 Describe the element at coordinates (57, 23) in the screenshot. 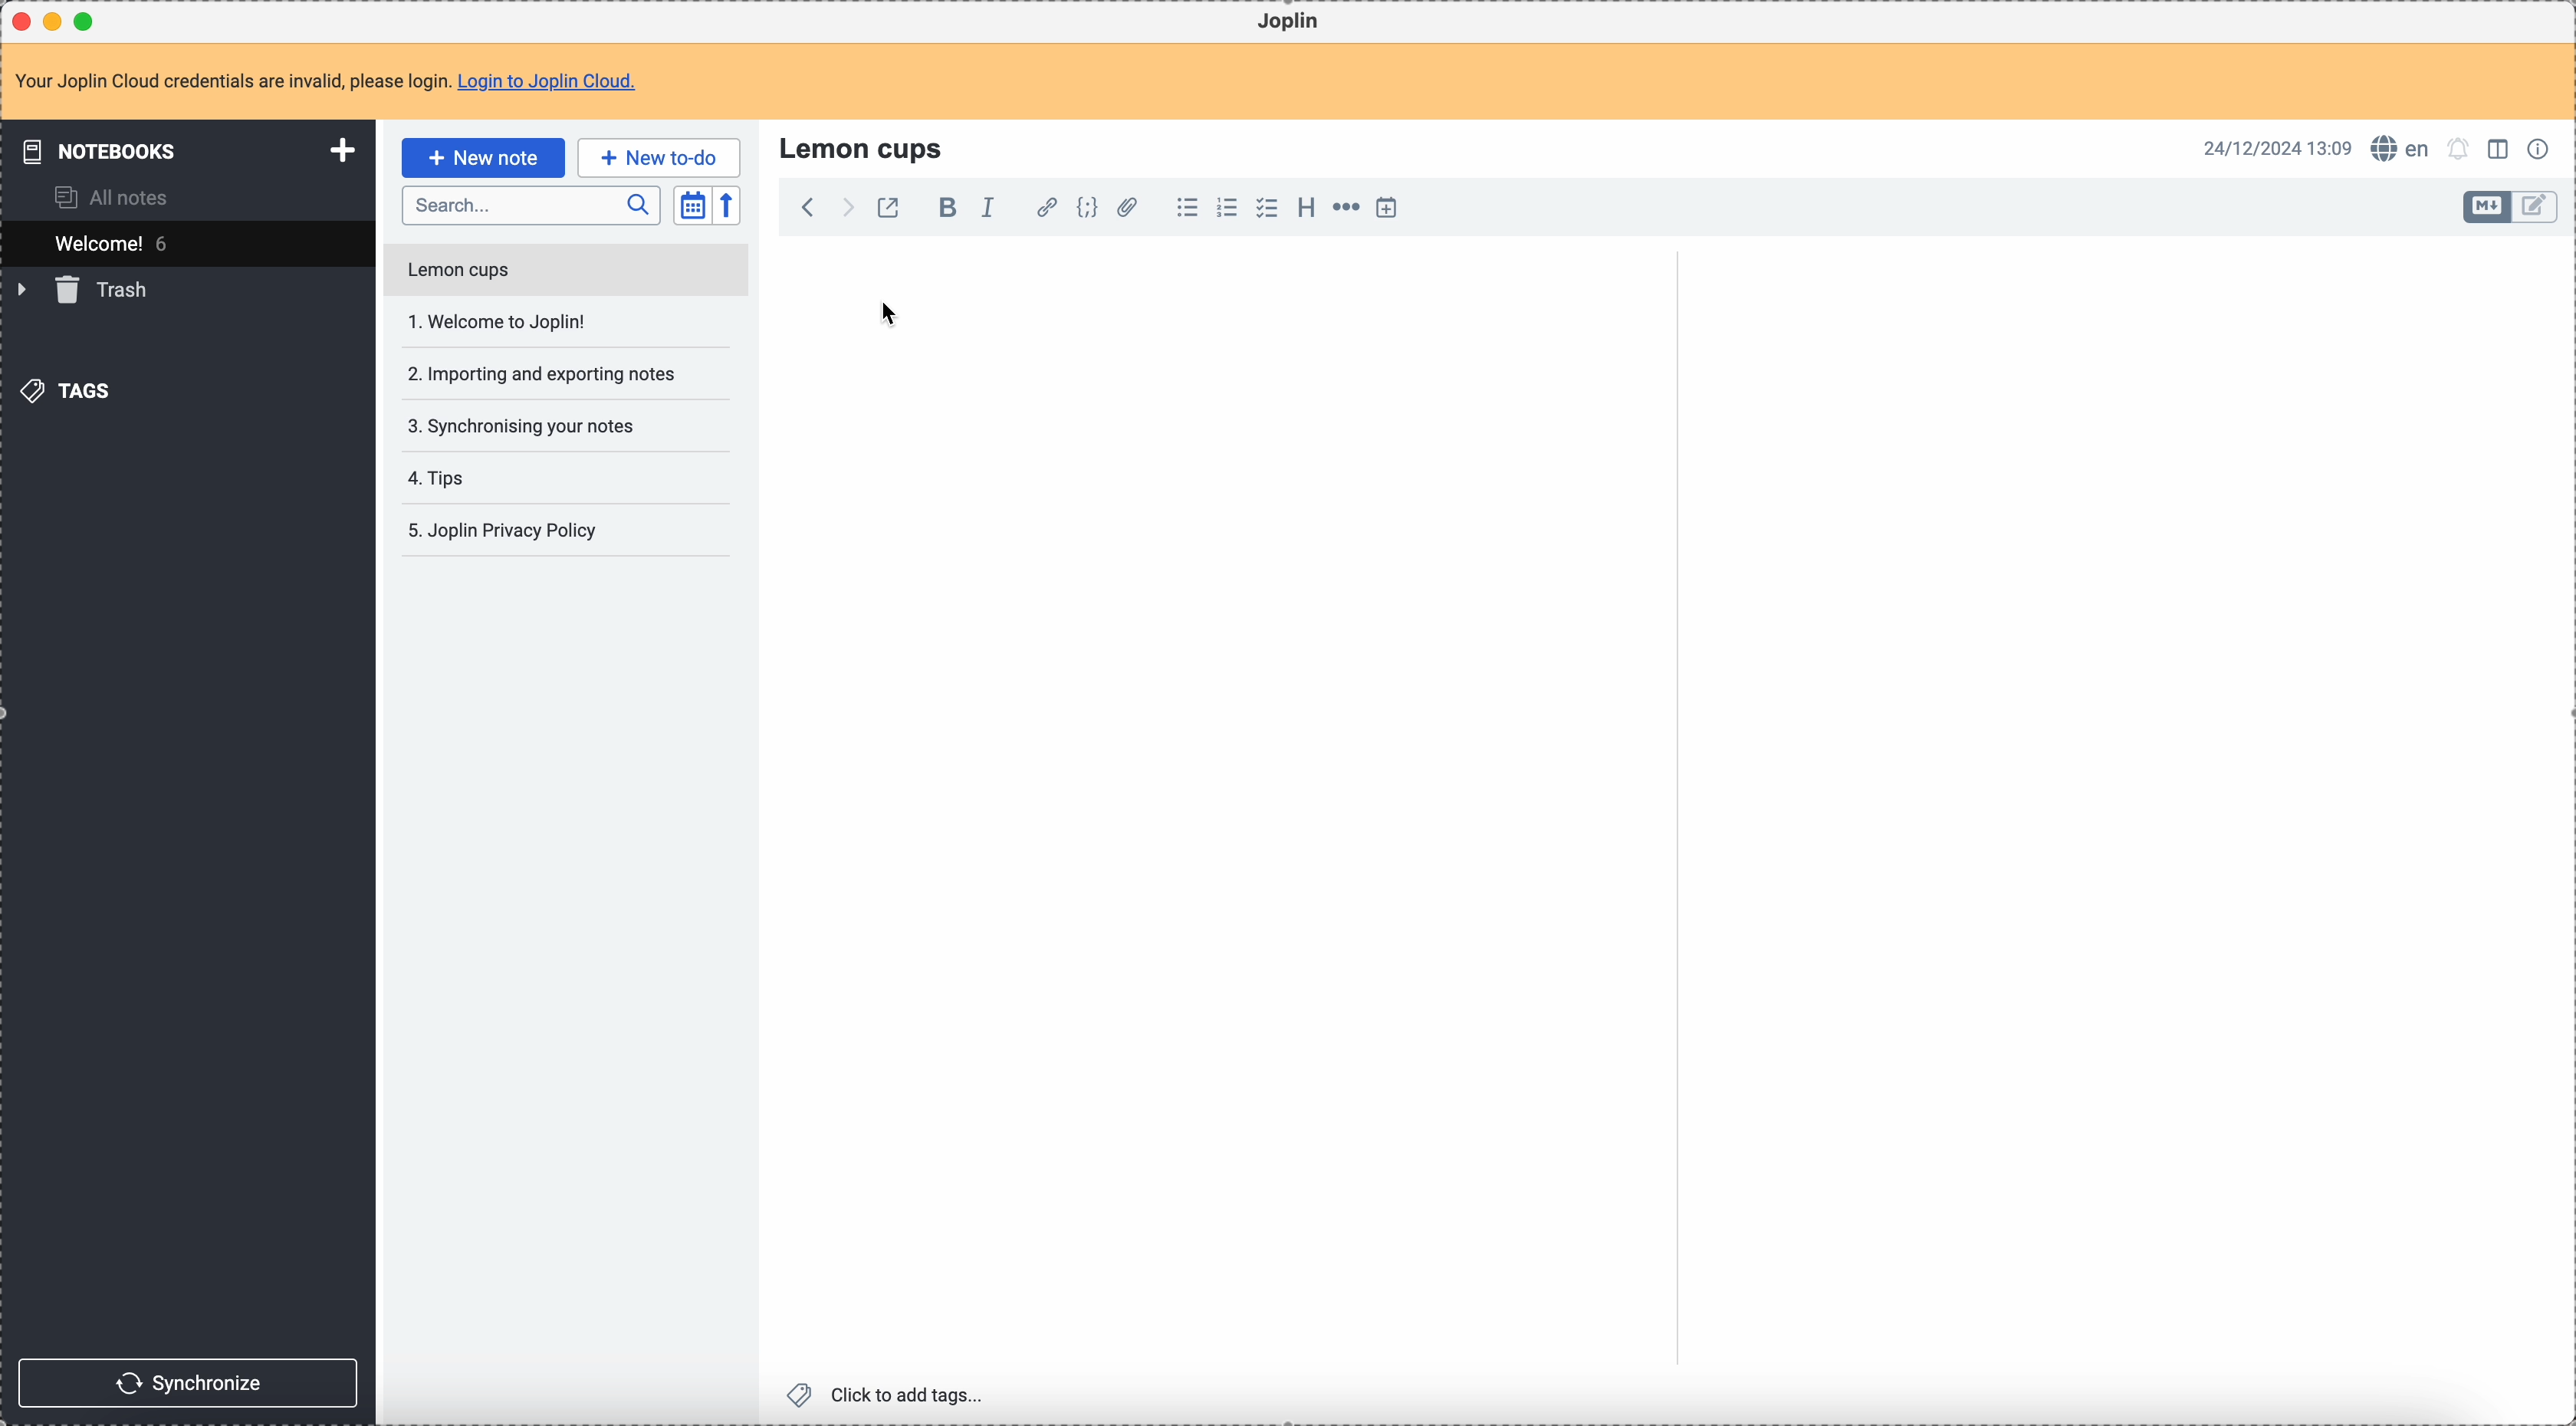

I see `minimize` at that location.